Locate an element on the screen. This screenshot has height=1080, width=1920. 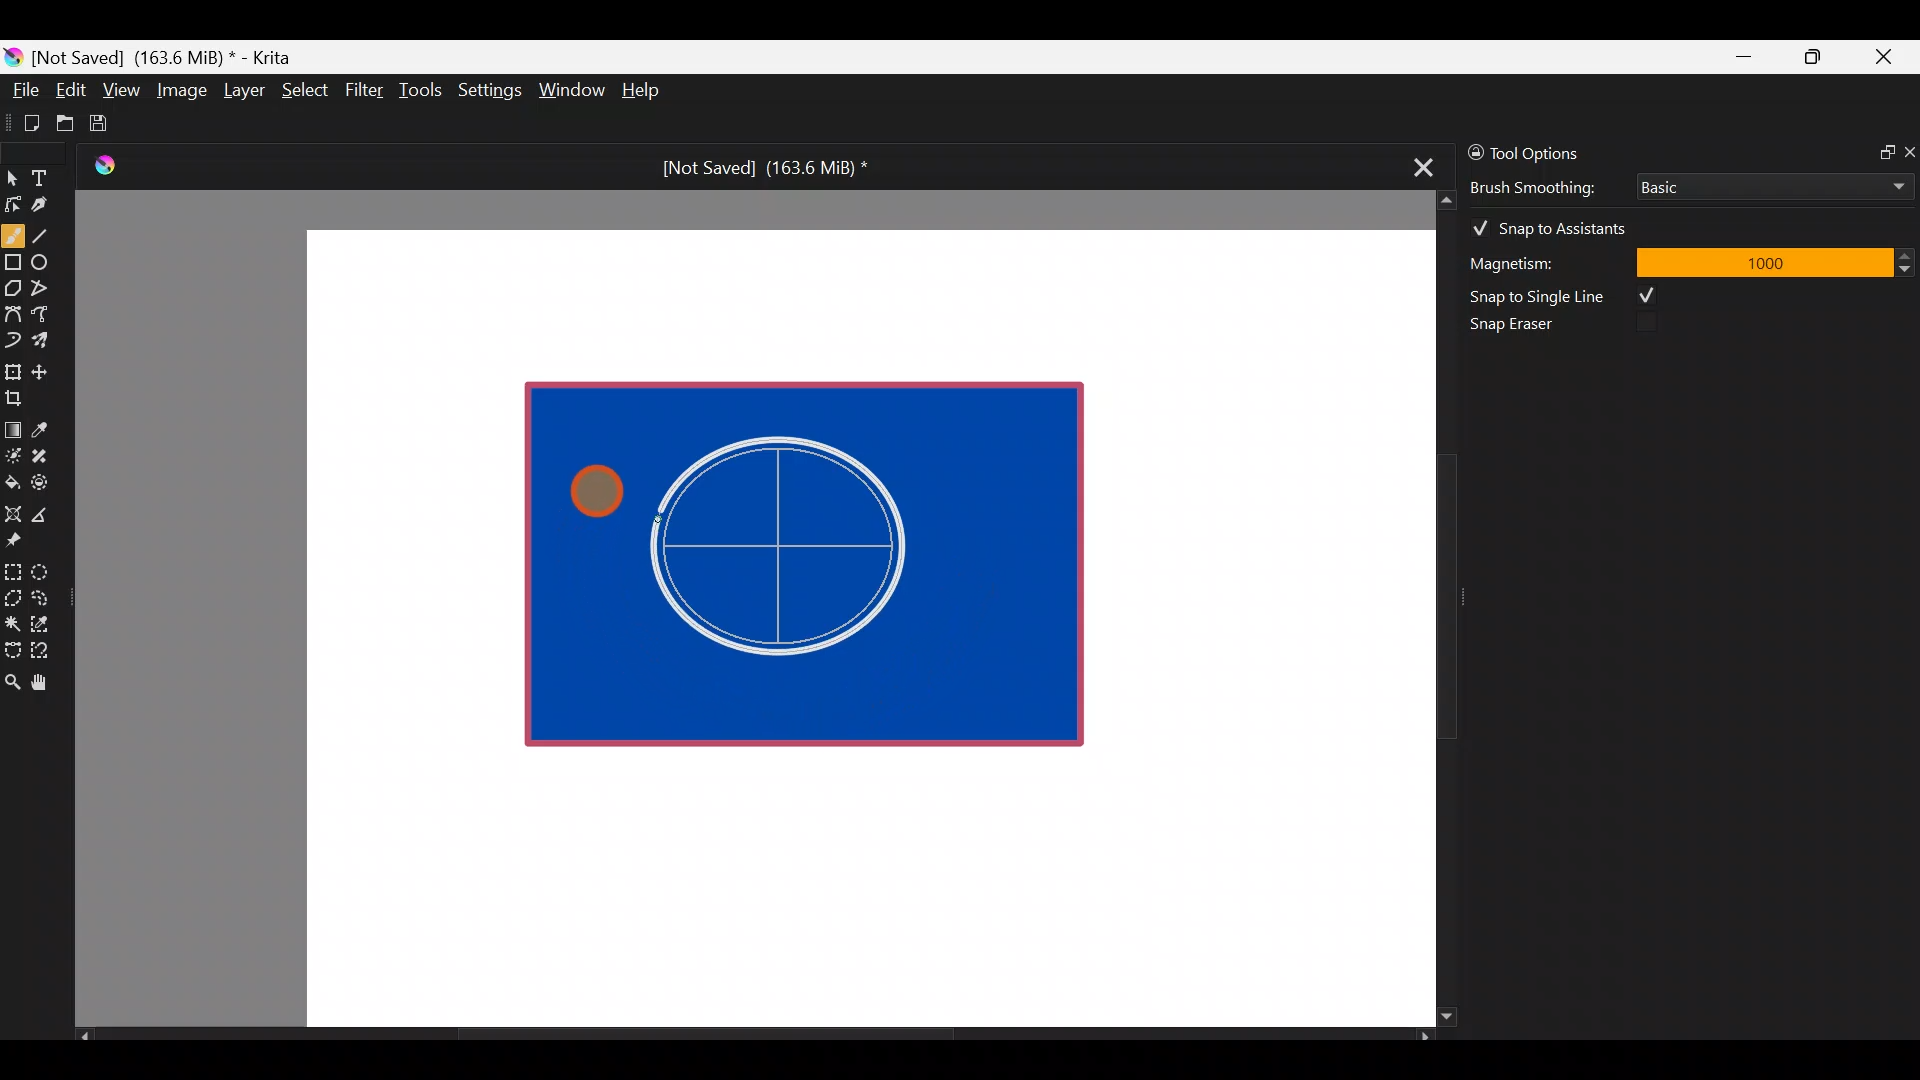
Assistant tool is located at coordinates (12, 508).